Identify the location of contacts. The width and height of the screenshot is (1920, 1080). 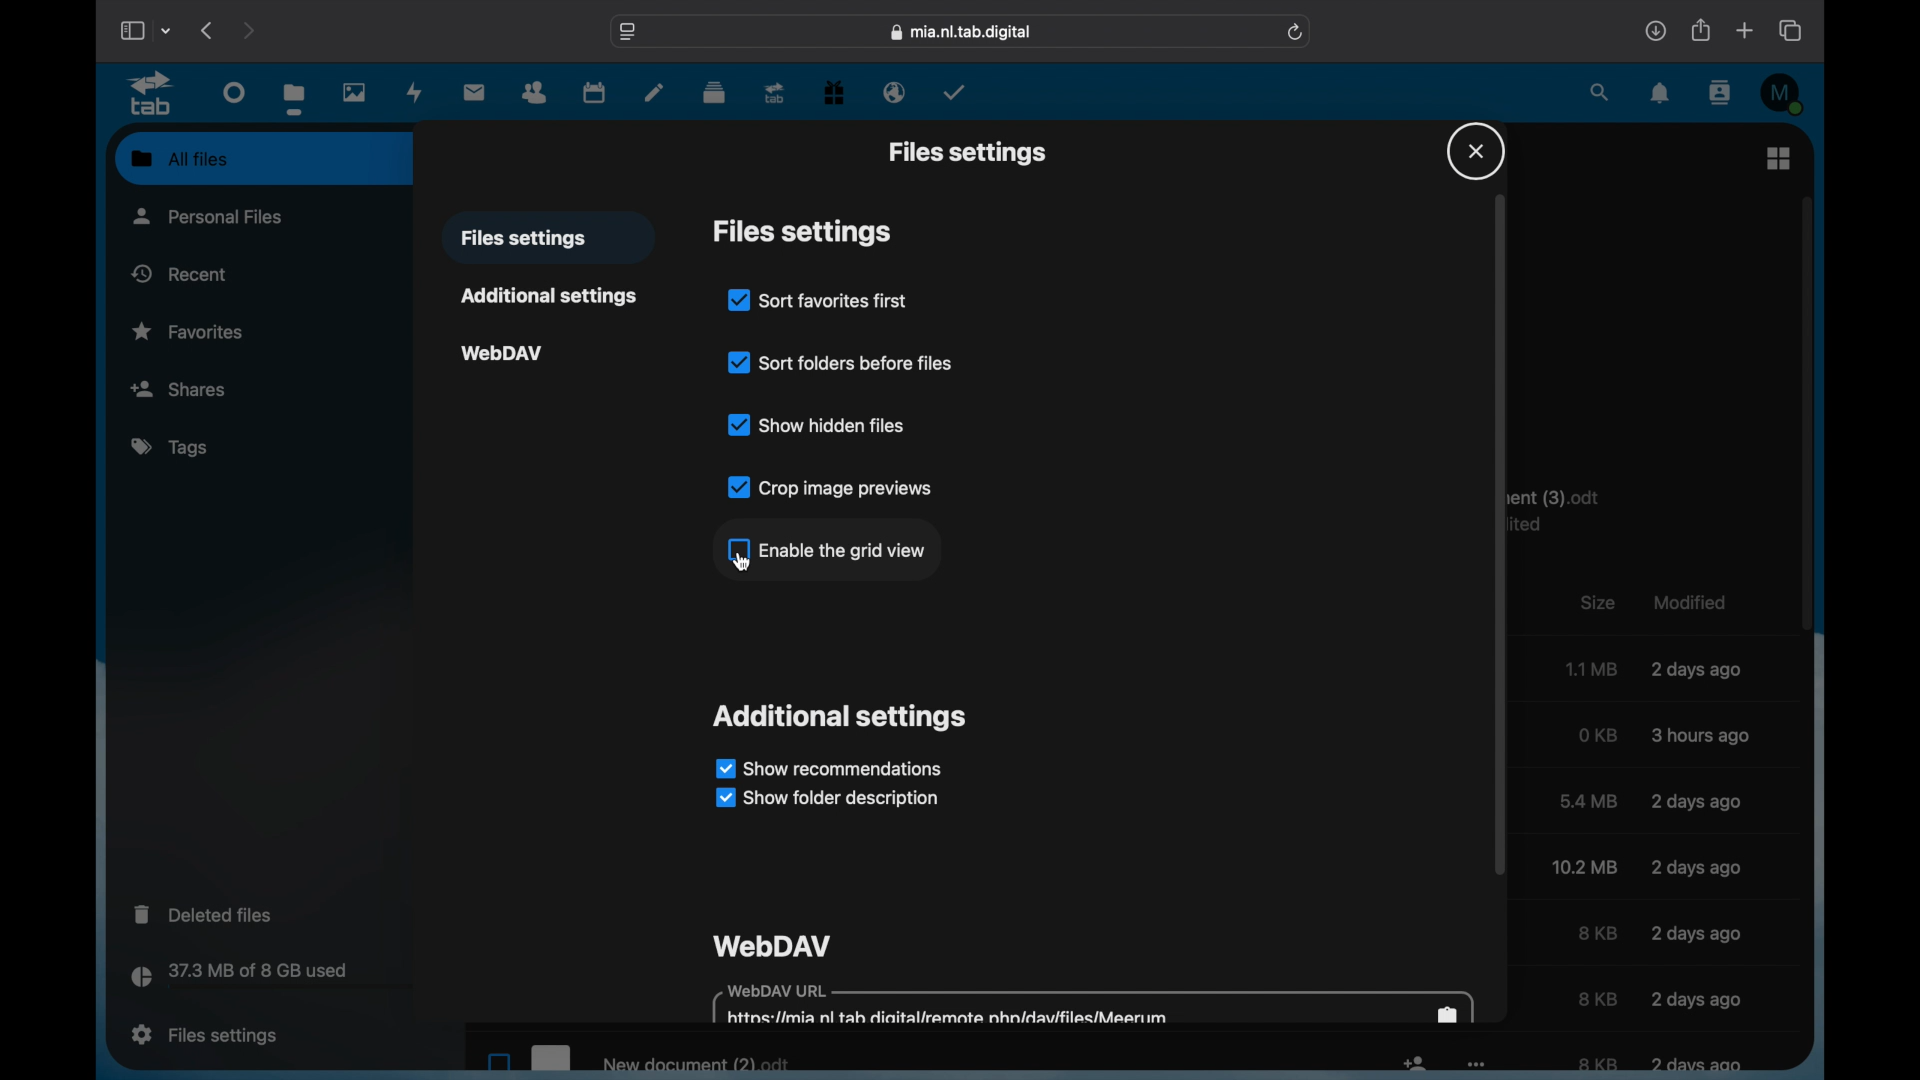
(535, 91).